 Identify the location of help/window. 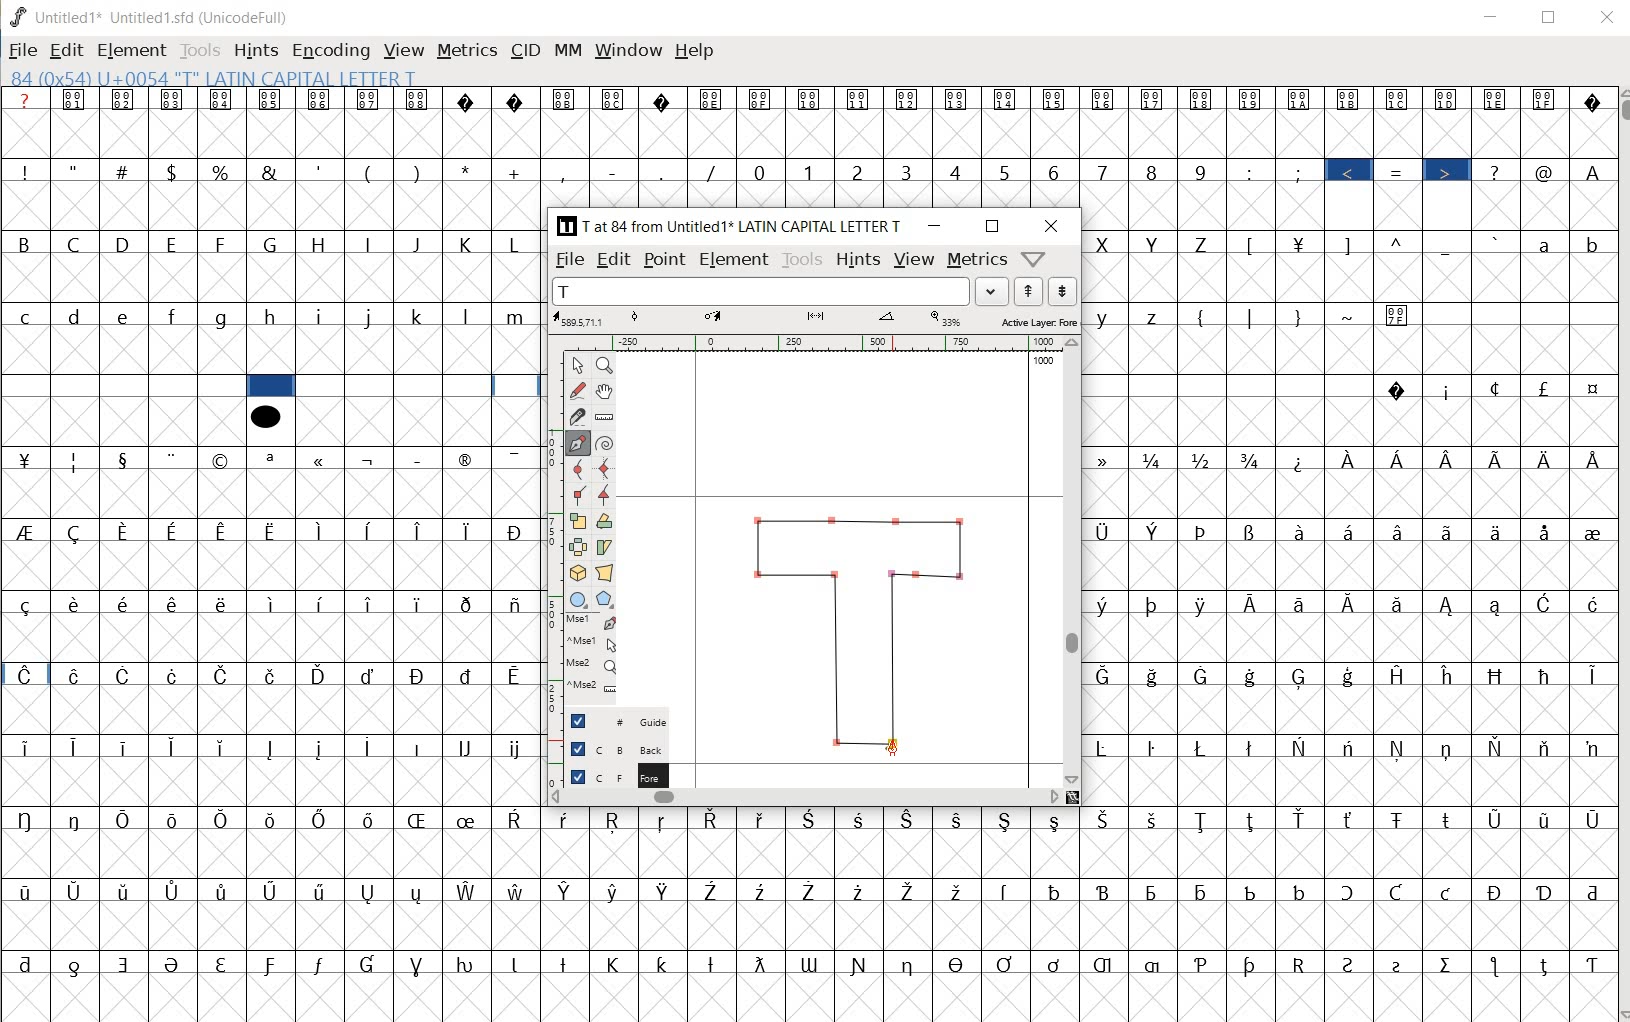
(1033, 259).